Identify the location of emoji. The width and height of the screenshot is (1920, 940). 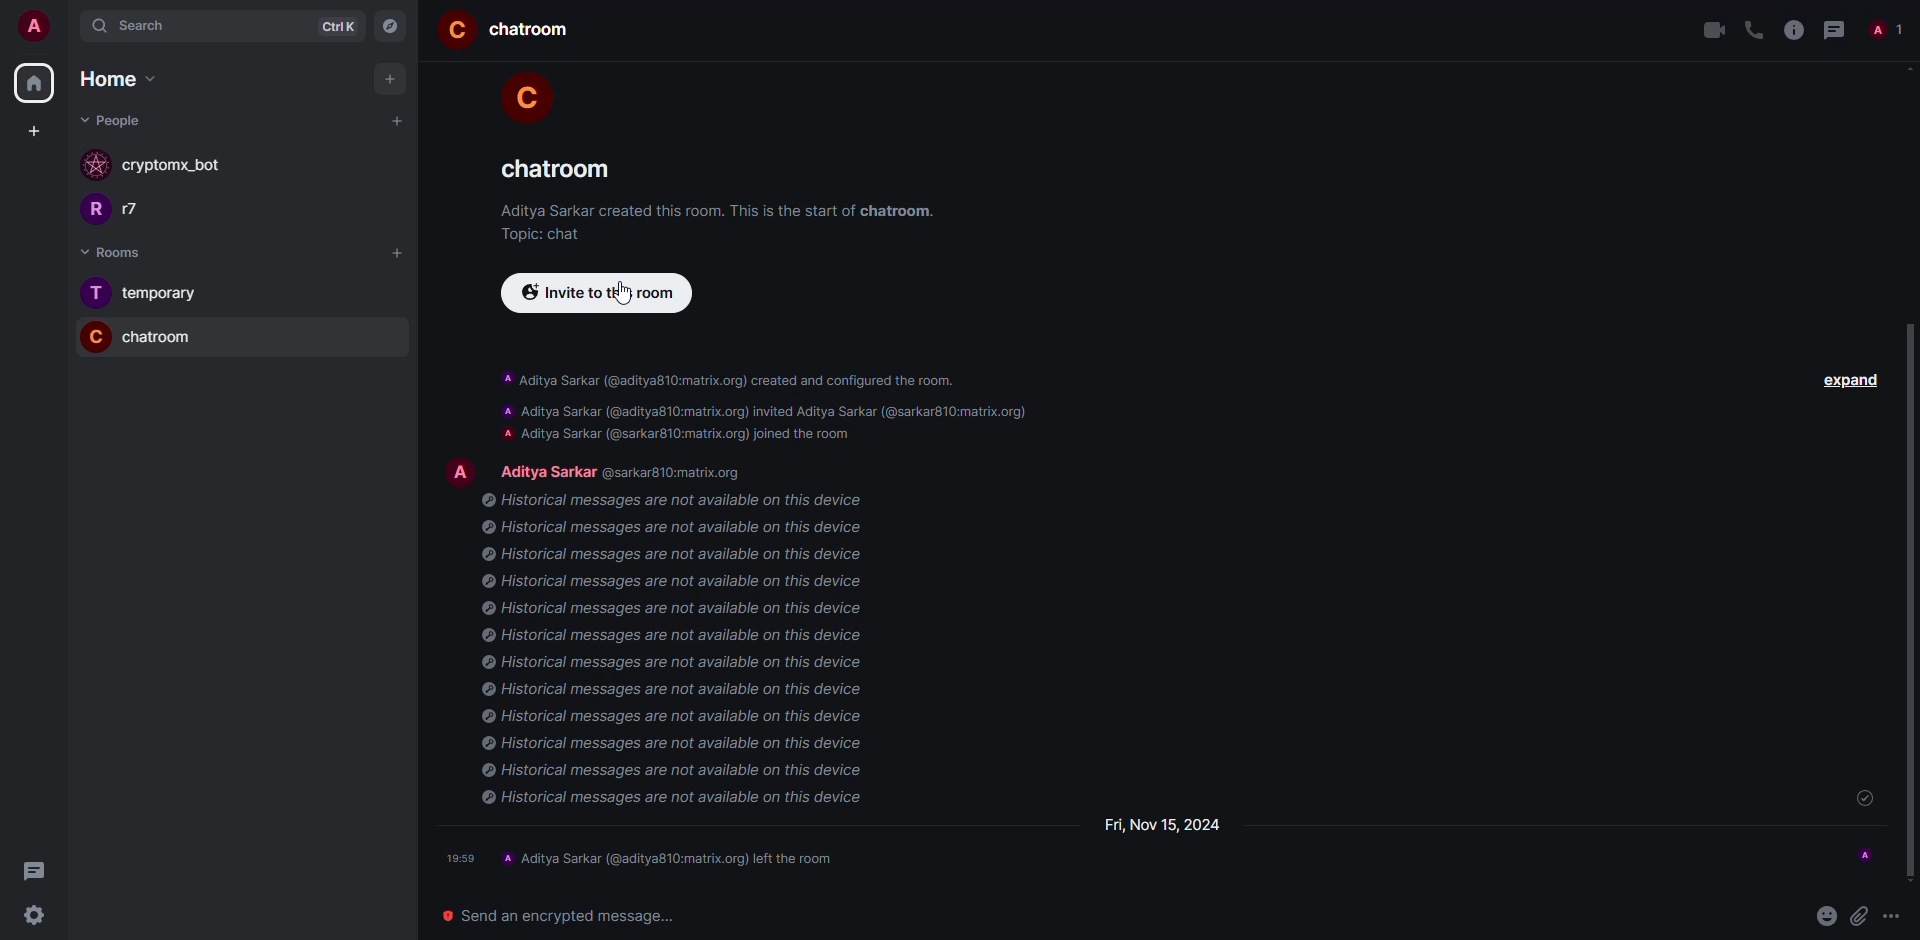
(1825, 914).